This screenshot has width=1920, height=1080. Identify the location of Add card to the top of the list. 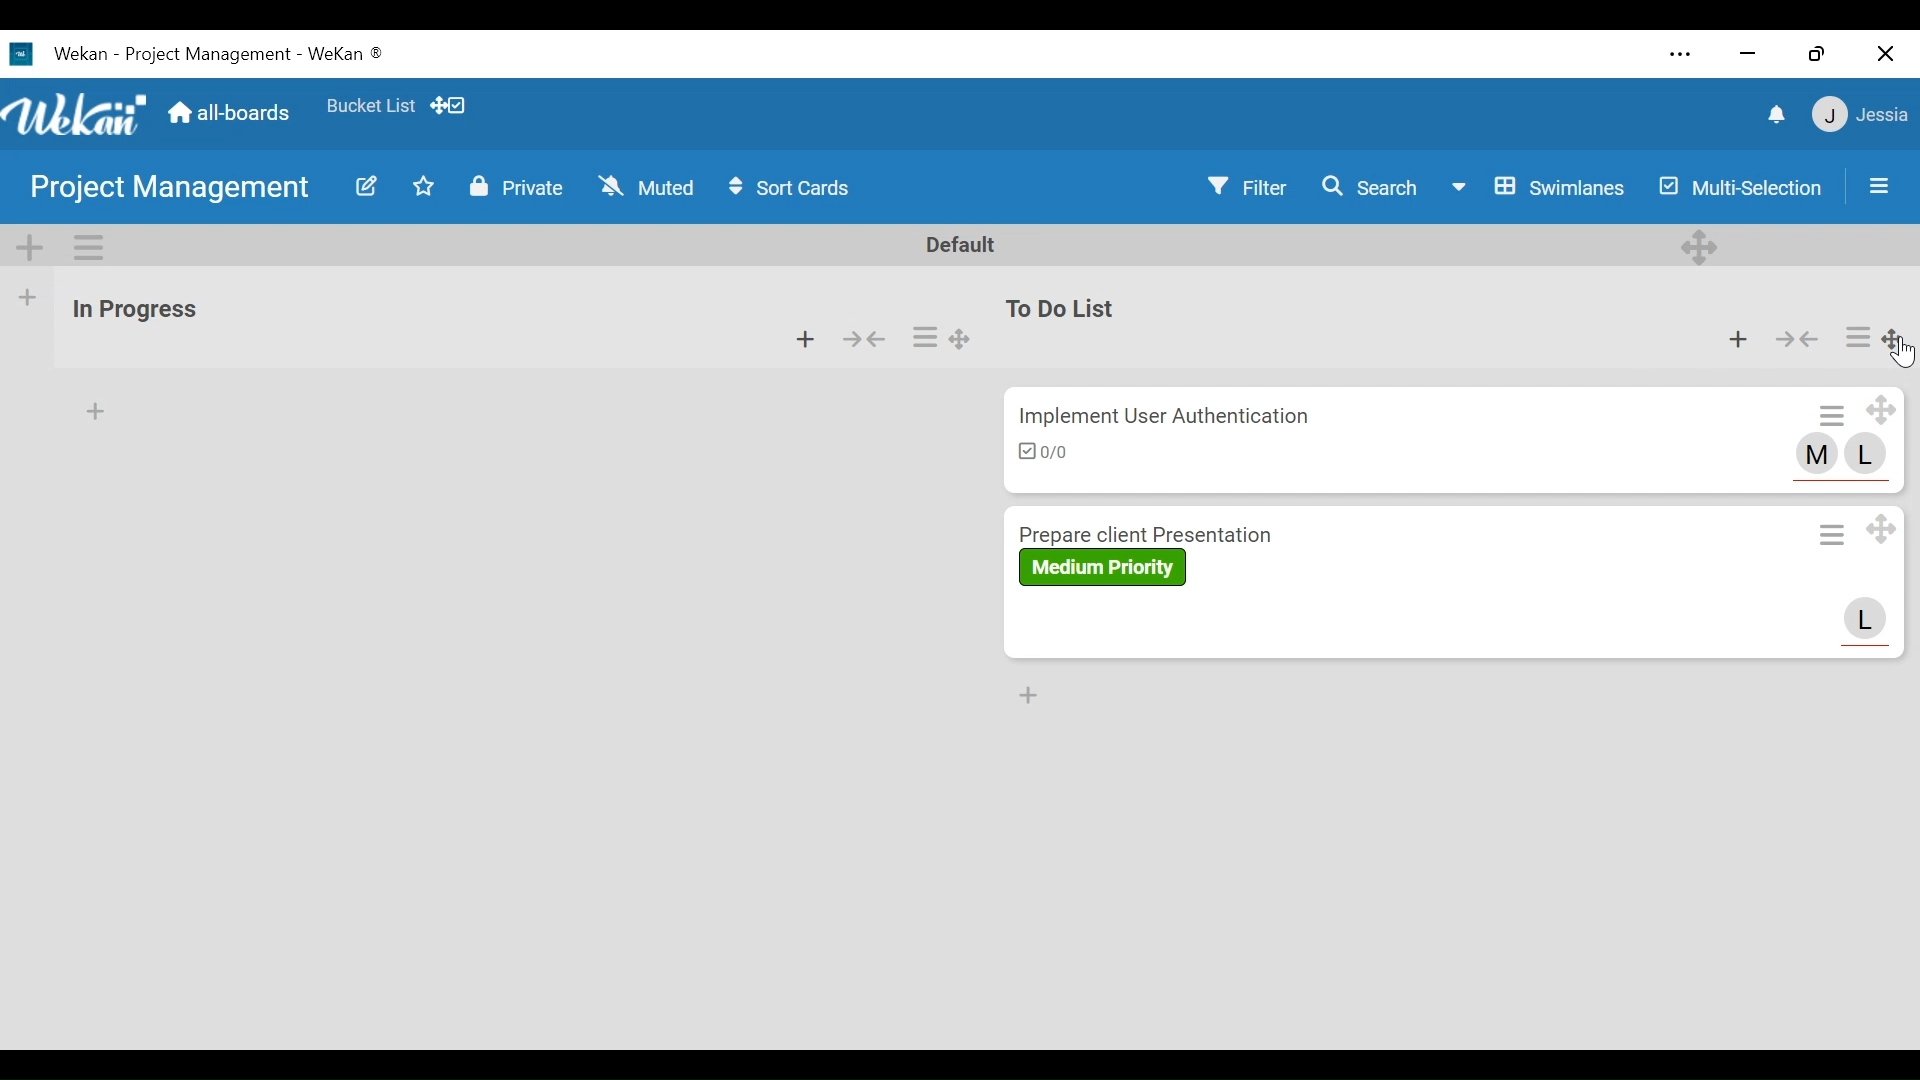
(98, 412).